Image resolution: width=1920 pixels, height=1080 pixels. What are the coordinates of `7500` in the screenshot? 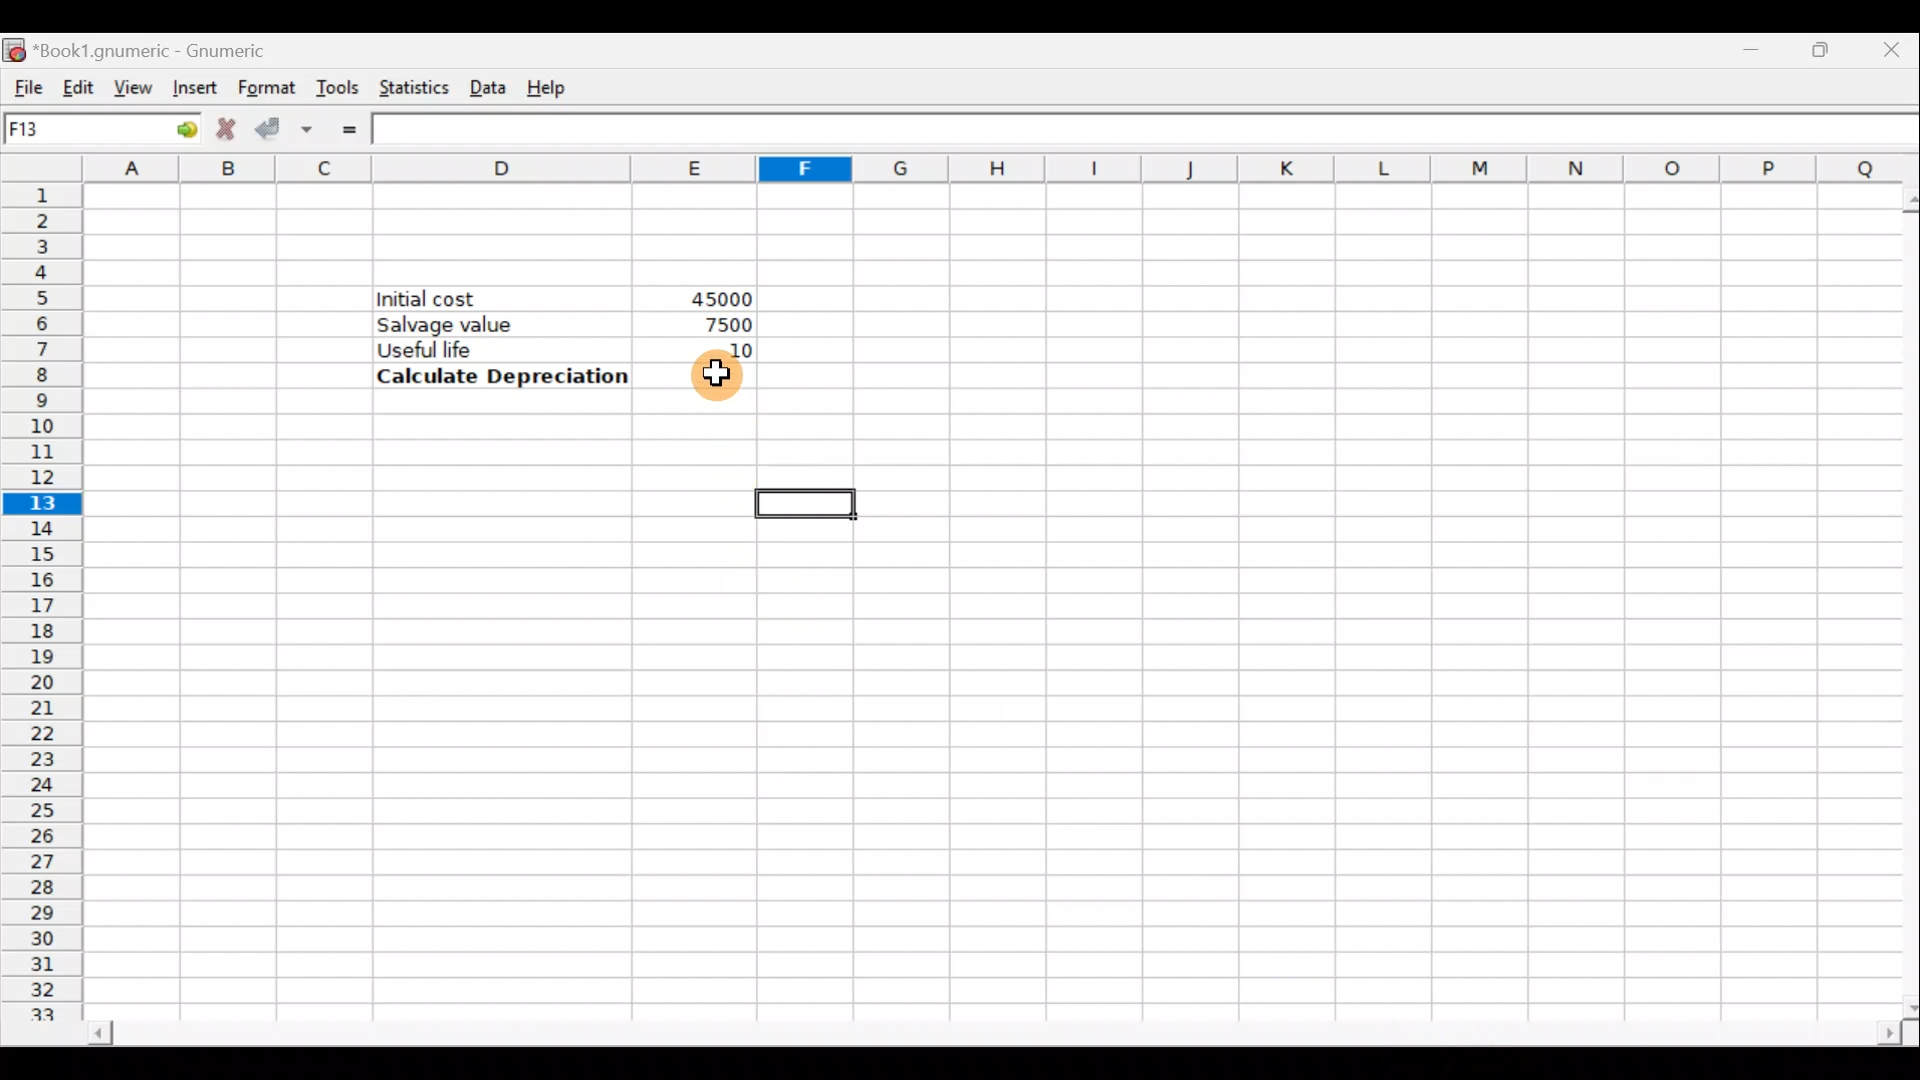 It's located at (719, 324).